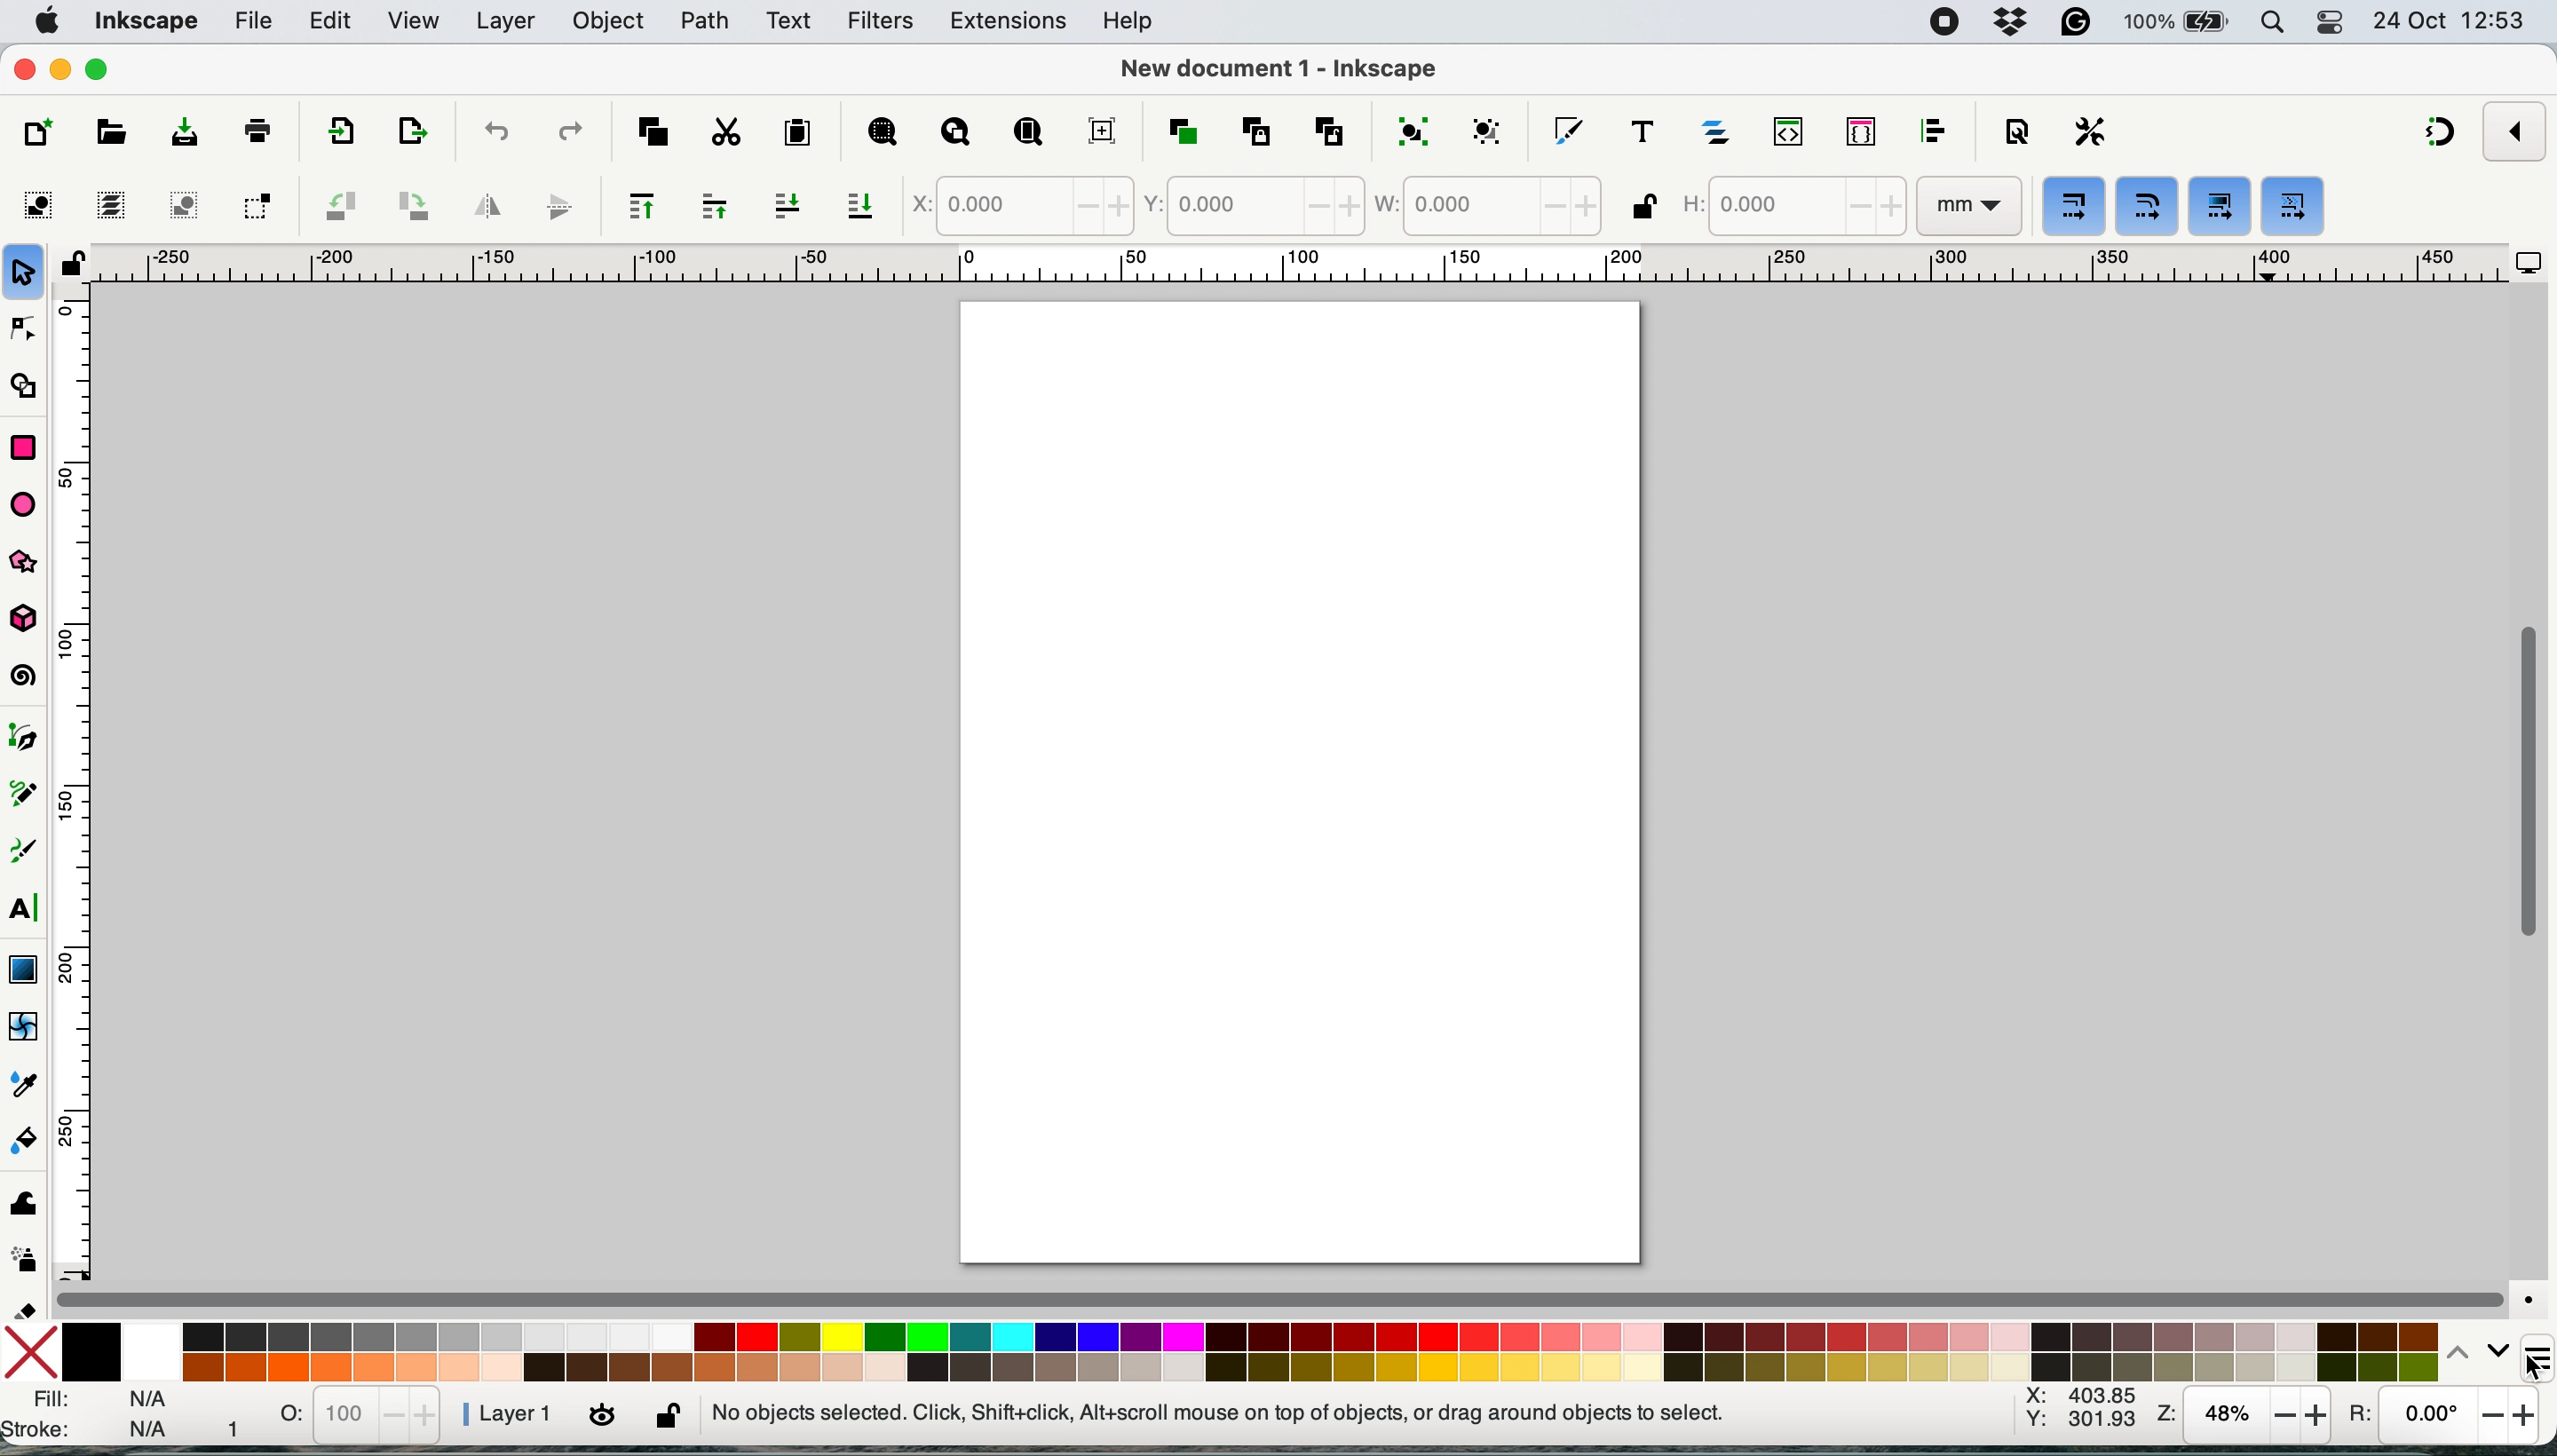 This screenshot has width=2557, height=1456. I want to click on system logo, so click(48, 23).